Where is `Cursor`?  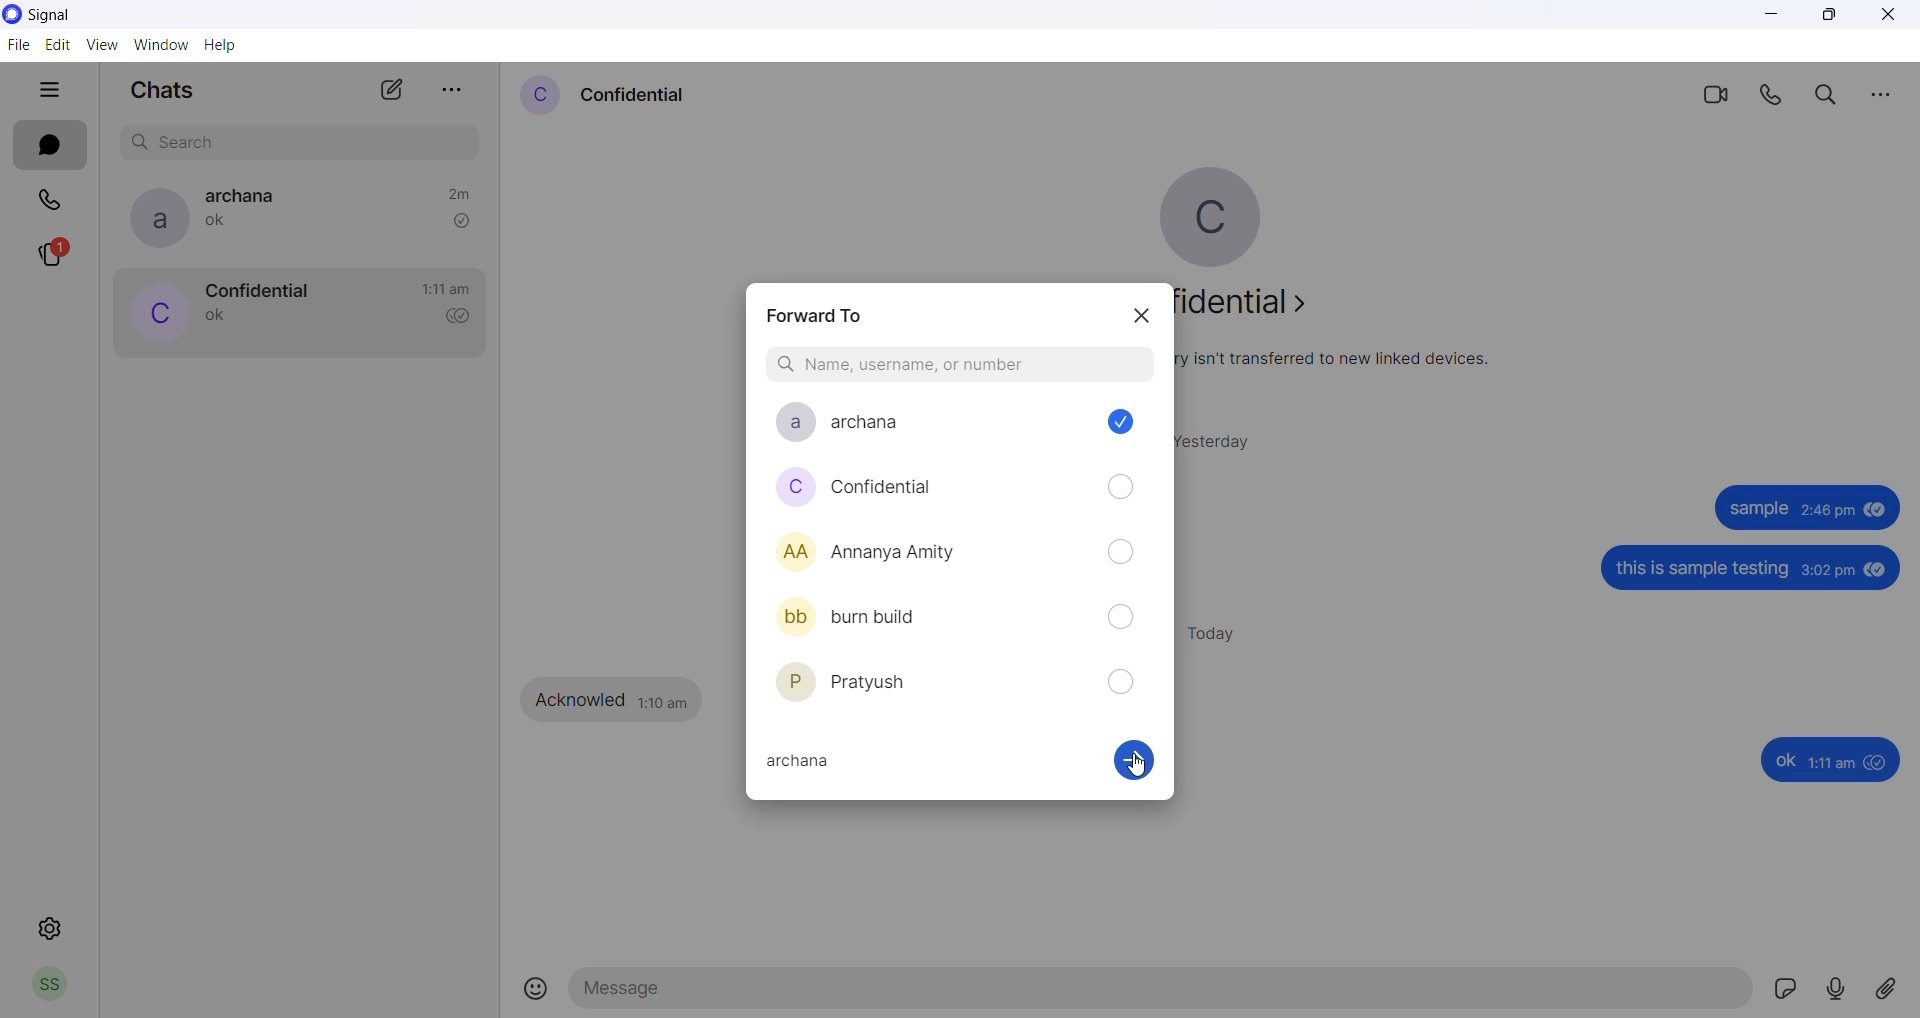
Cursor is located at coordinates (1123, 431).